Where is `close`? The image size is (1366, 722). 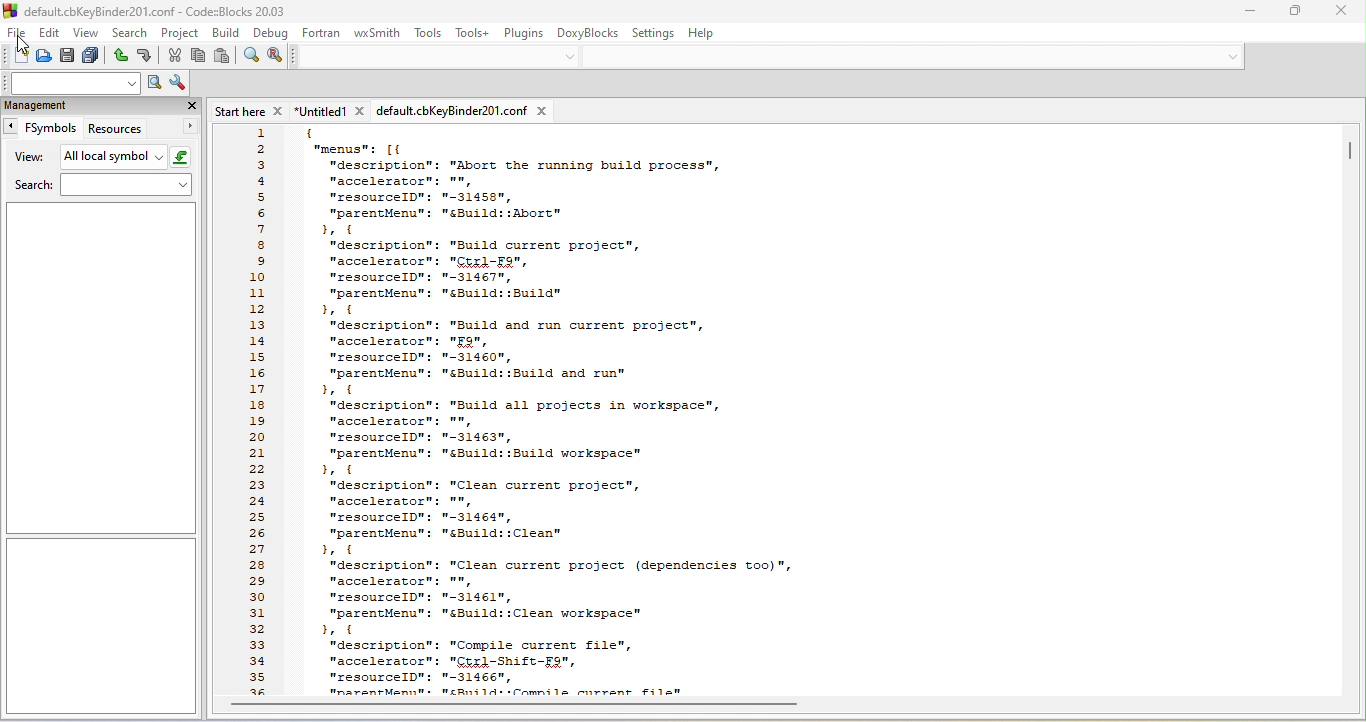
close is located at coordinates (1341, 13).